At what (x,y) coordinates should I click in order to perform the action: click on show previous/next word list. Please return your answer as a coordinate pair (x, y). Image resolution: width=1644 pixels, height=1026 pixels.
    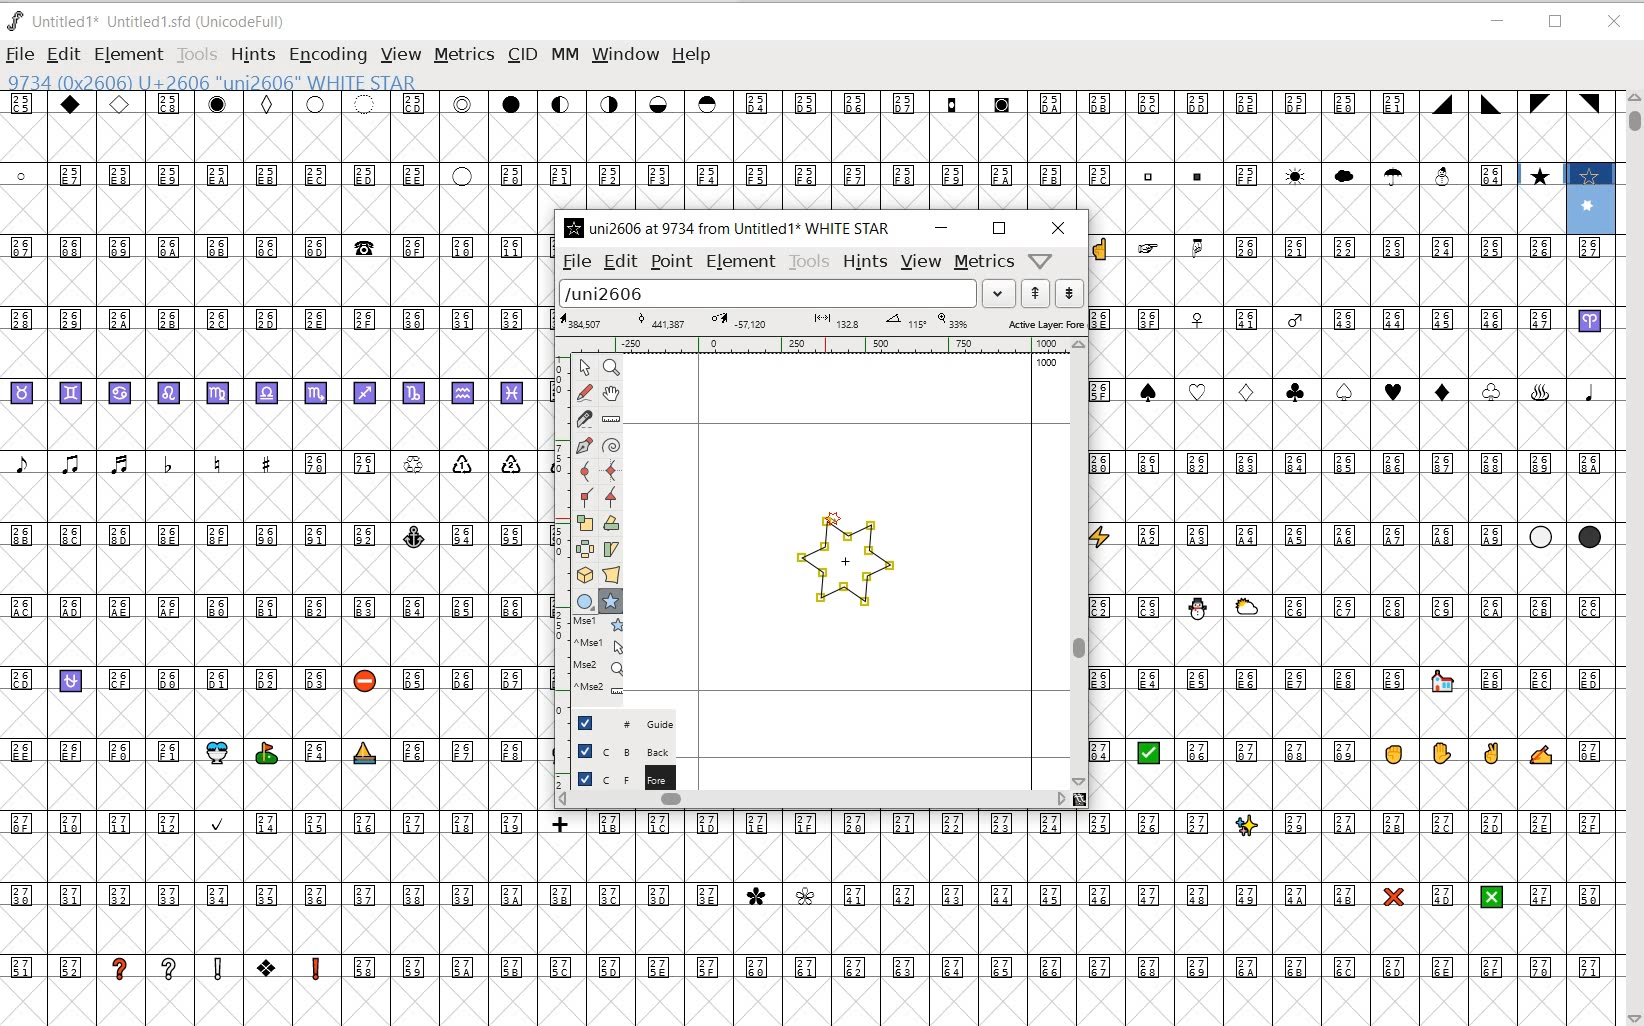
    Looking at the image, I should click on (1053, 292).